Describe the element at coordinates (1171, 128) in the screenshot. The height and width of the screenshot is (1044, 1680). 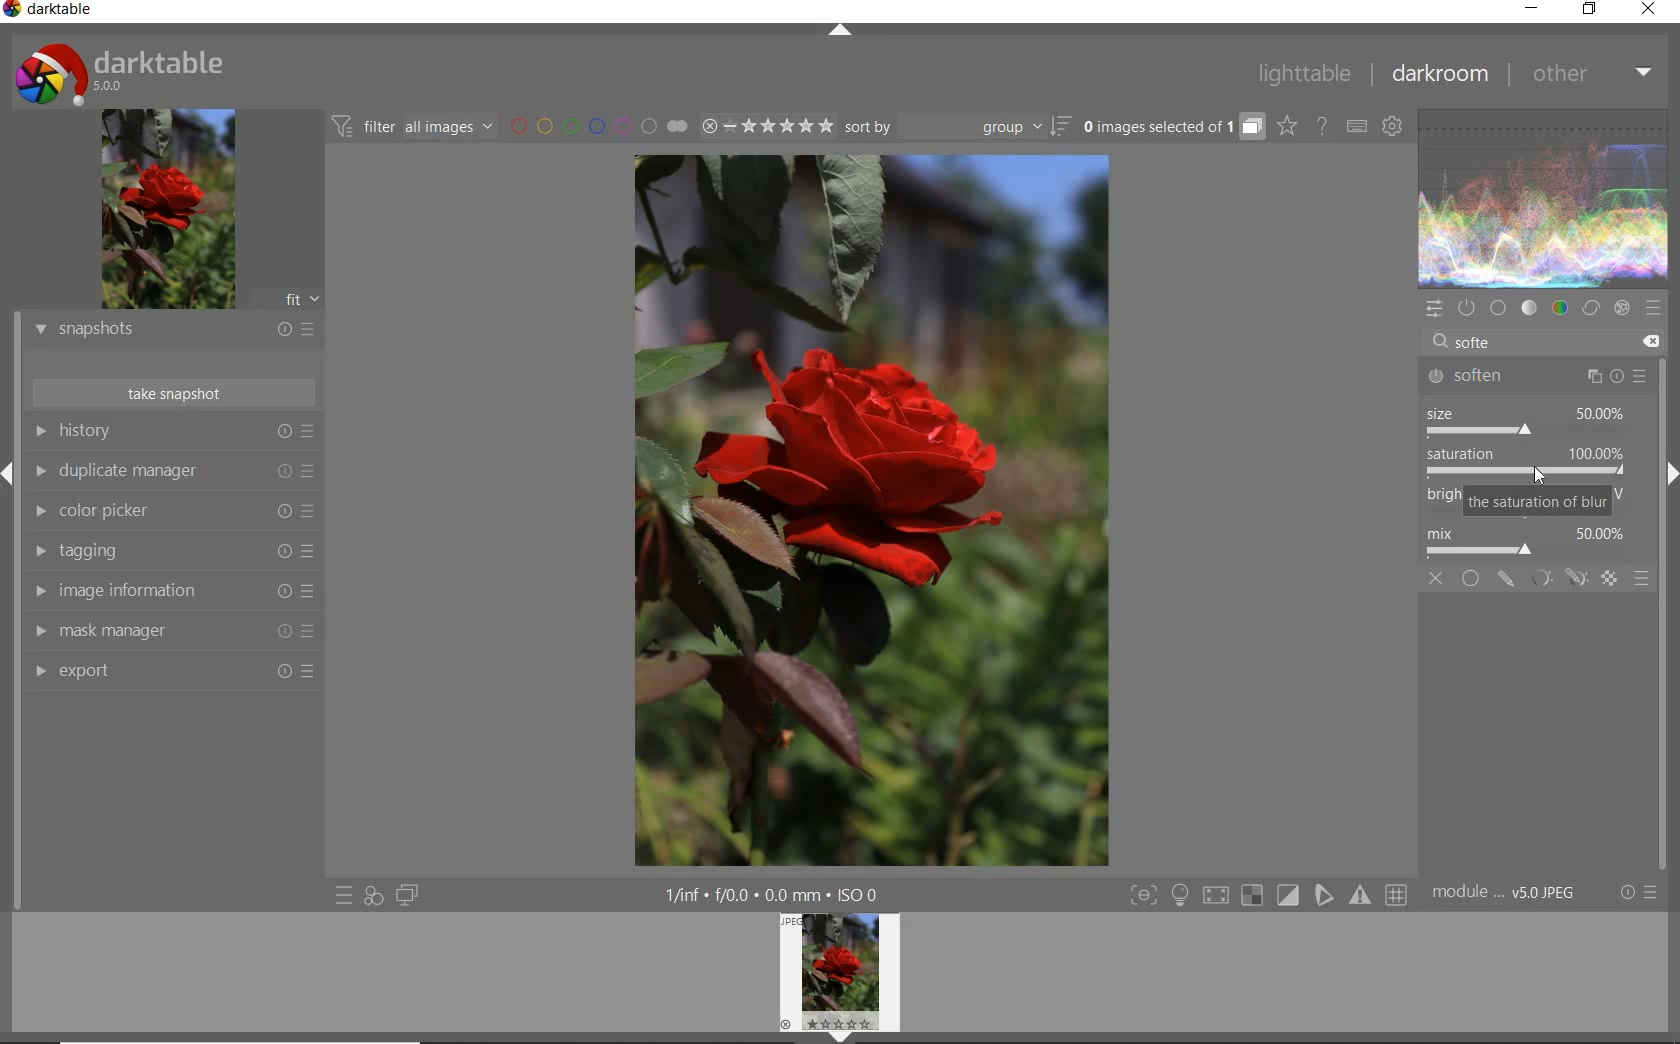
I see `grouped images` at that location.